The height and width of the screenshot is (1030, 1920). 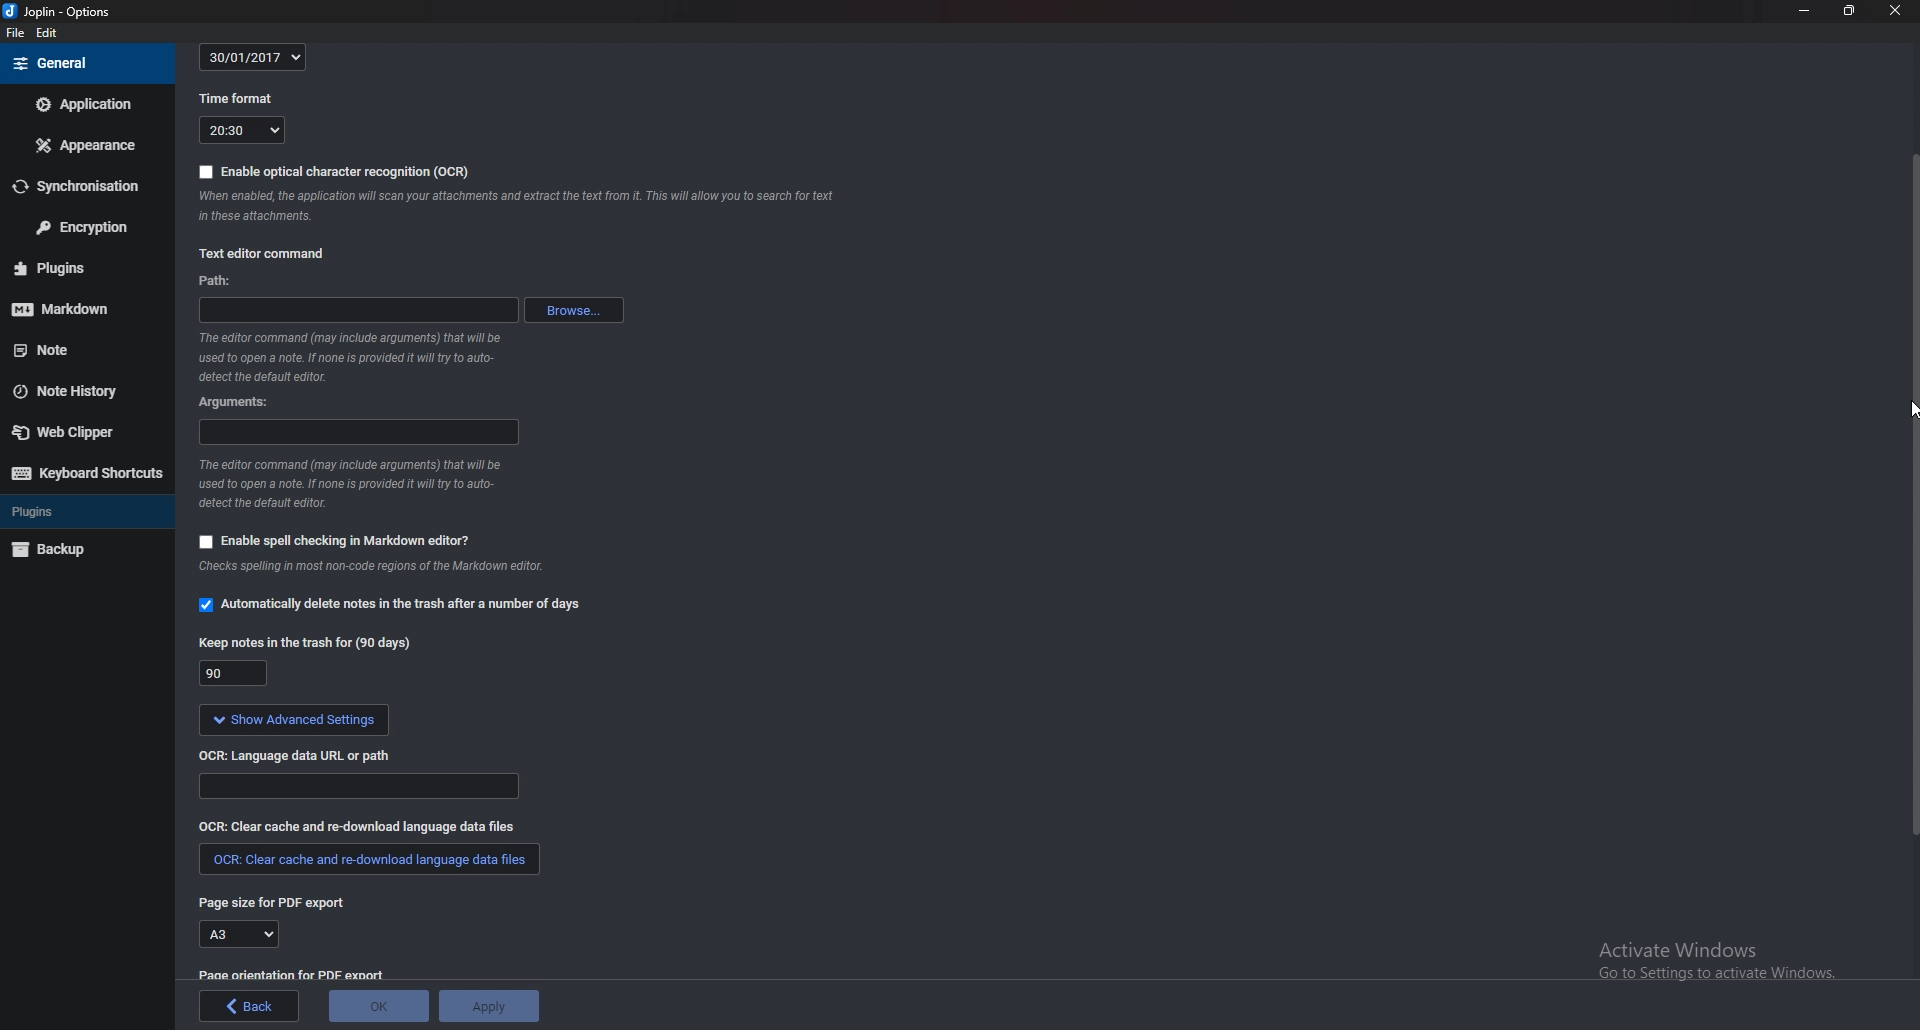 What do you see at coordinates (85, 475) in the screenshot?
I see `Keyboard shortcuts` at bounding box center [85, 475].